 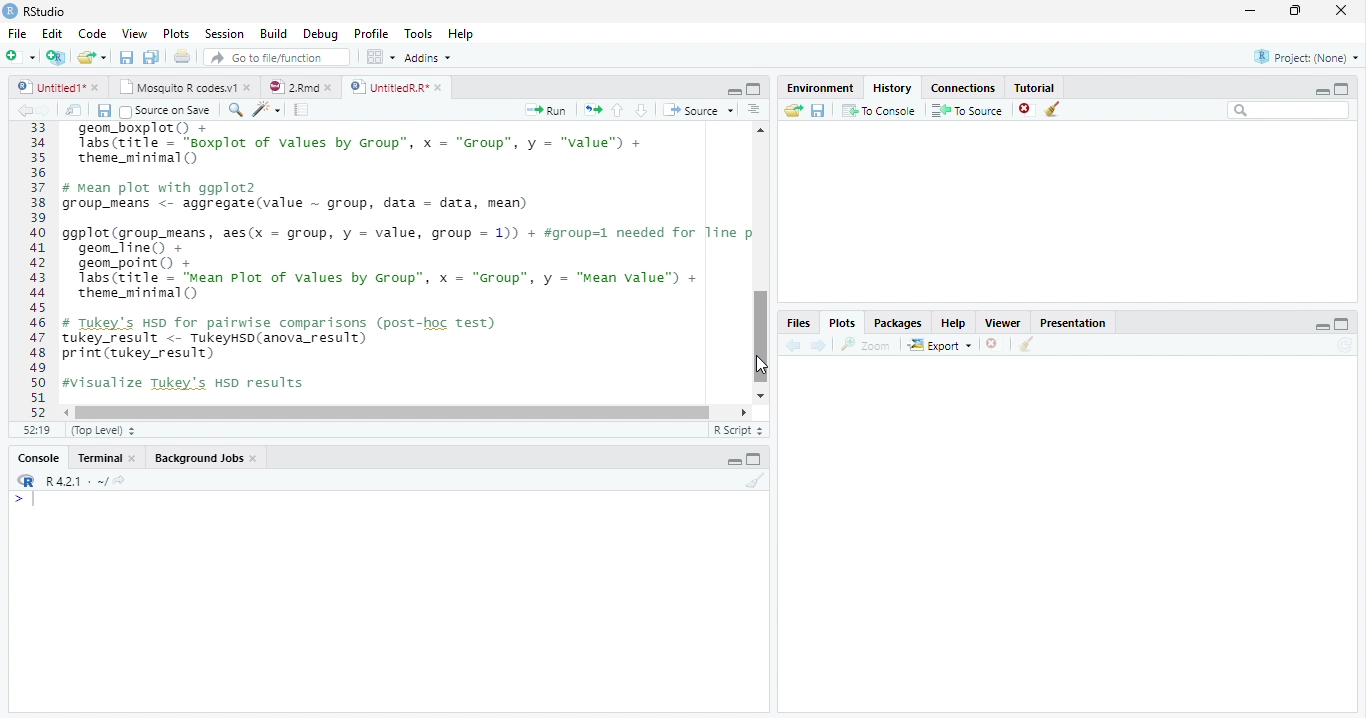 What do you see at coordinates (38, 501) in the screenshot?
I see `Cursor` at bounding box center [38, 501].